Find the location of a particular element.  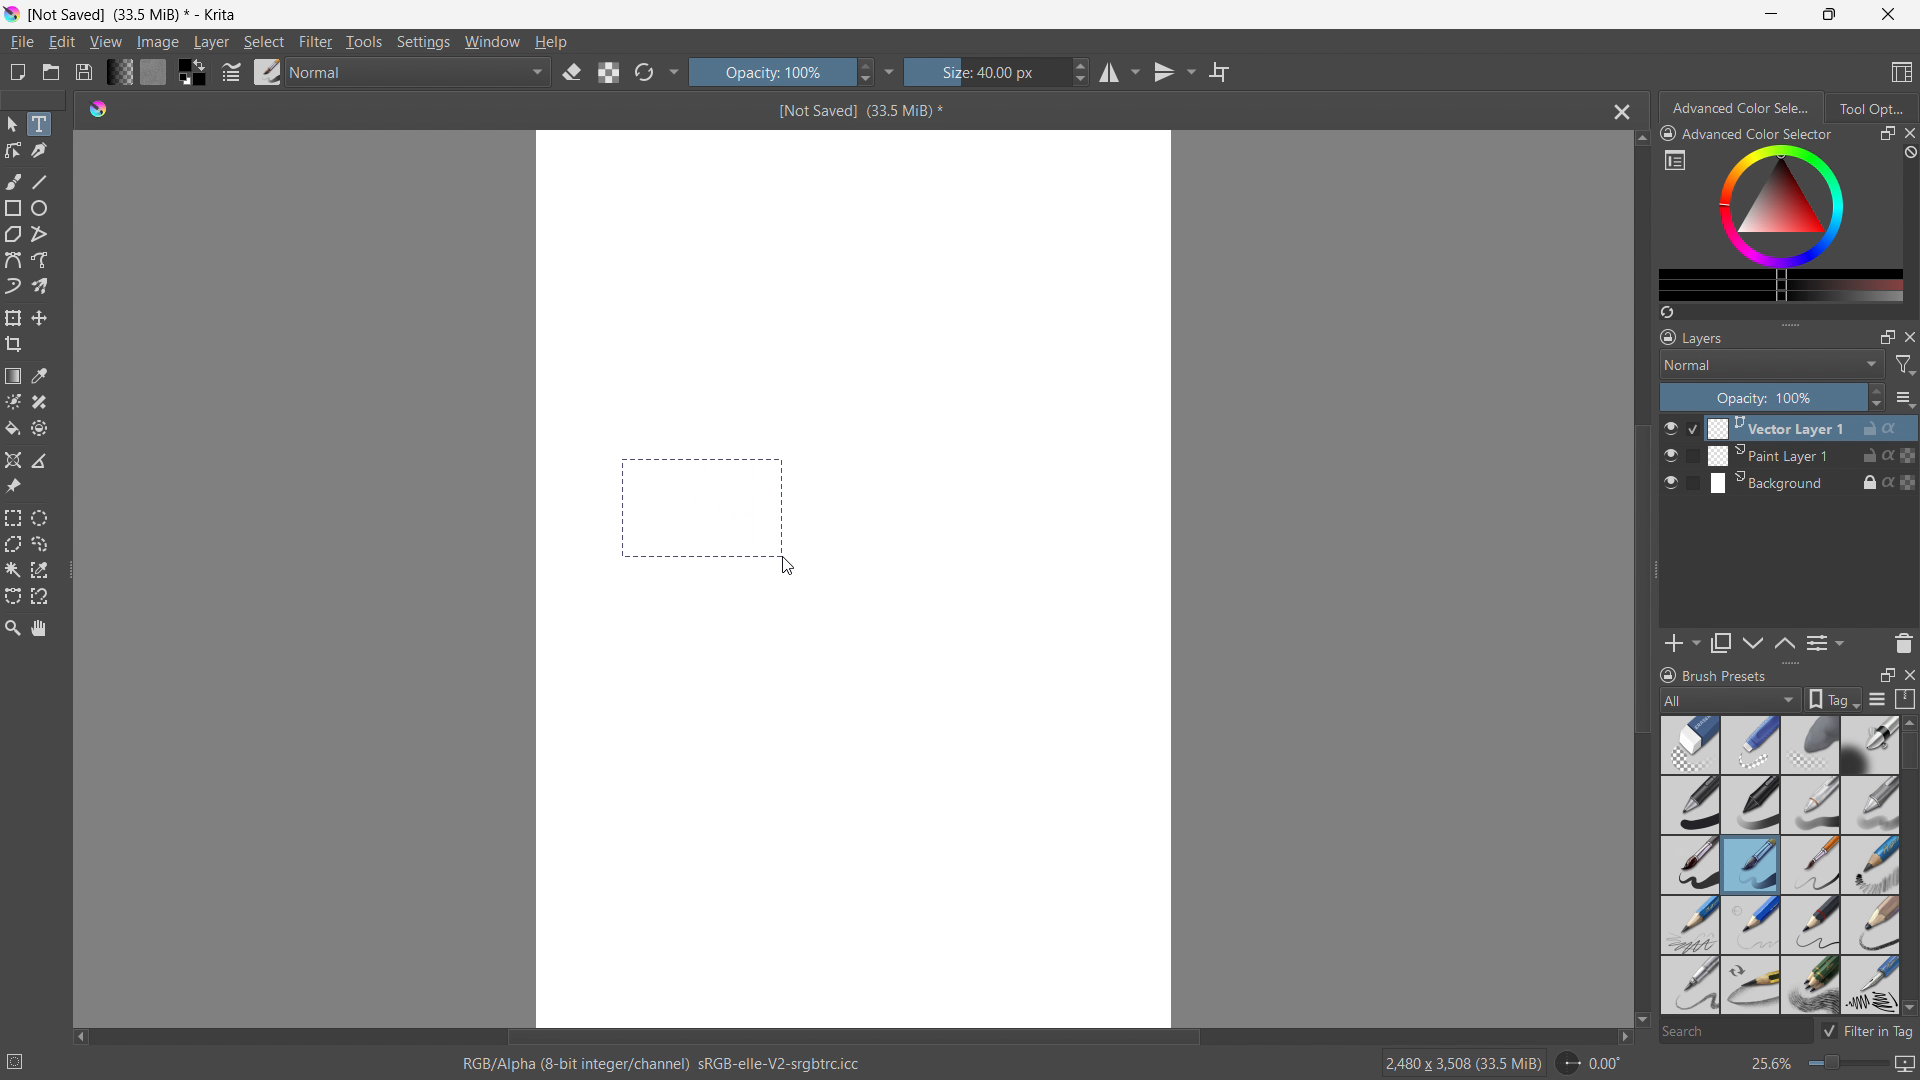

canvas is located at coordinates (854, 288).